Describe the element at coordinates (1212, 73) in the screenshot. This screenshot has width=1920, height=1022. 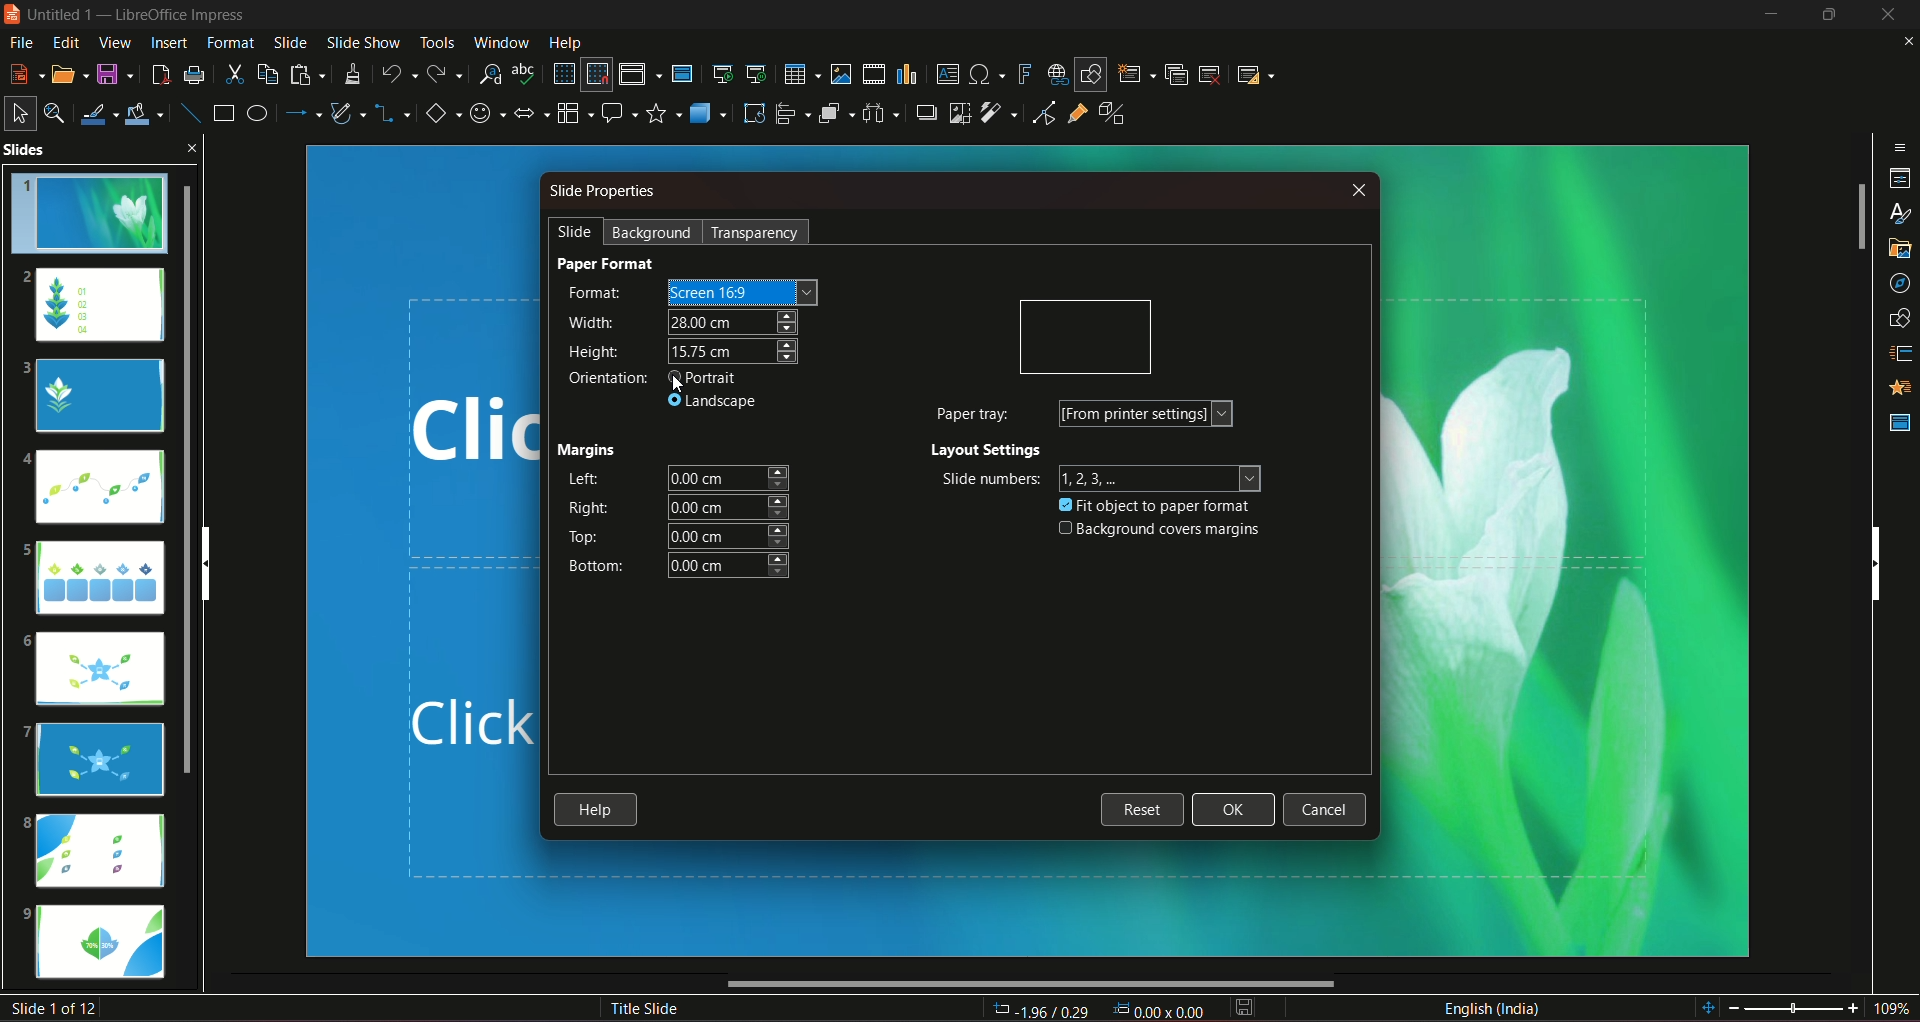
I see `slide delete` at that location.